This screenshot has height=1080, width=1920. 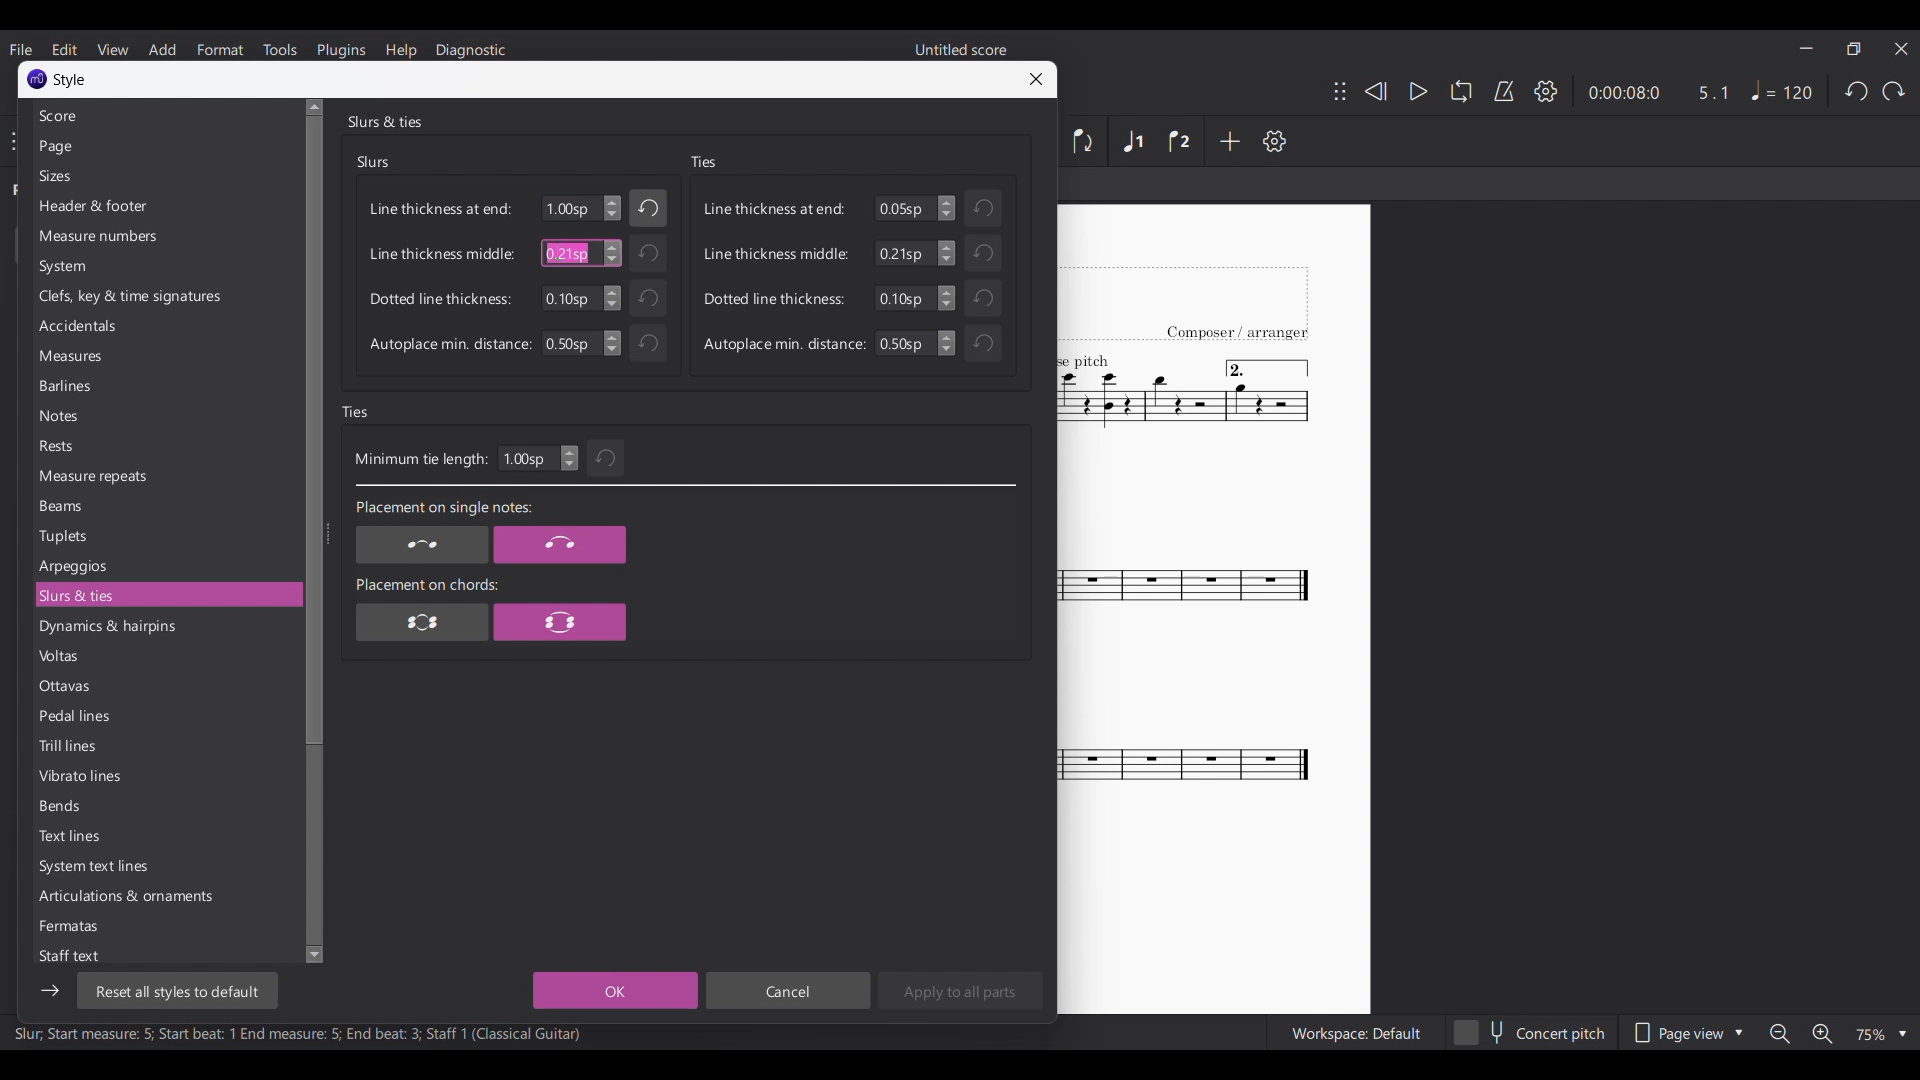 I want to click on Voltas, so click(x=164, y=656).